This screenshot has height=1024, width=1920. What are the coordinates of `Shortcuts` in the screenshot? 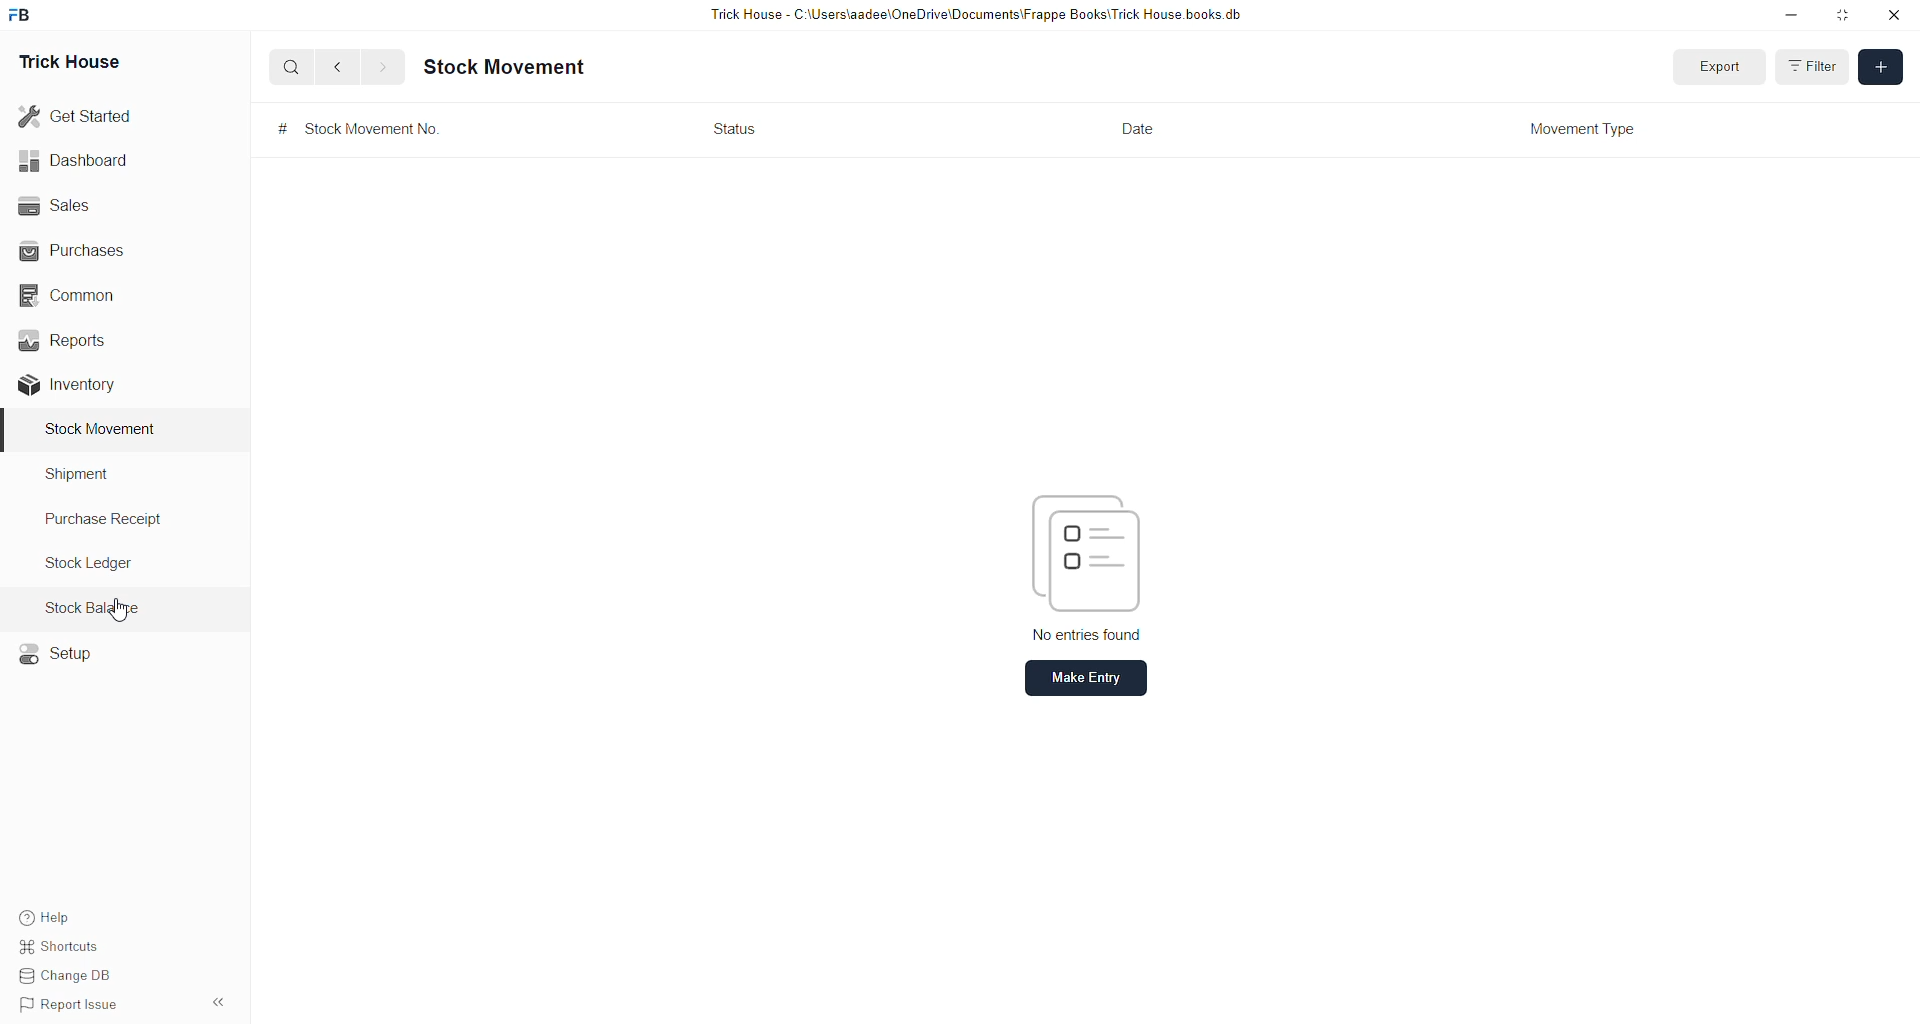 It's located at (68, 949).